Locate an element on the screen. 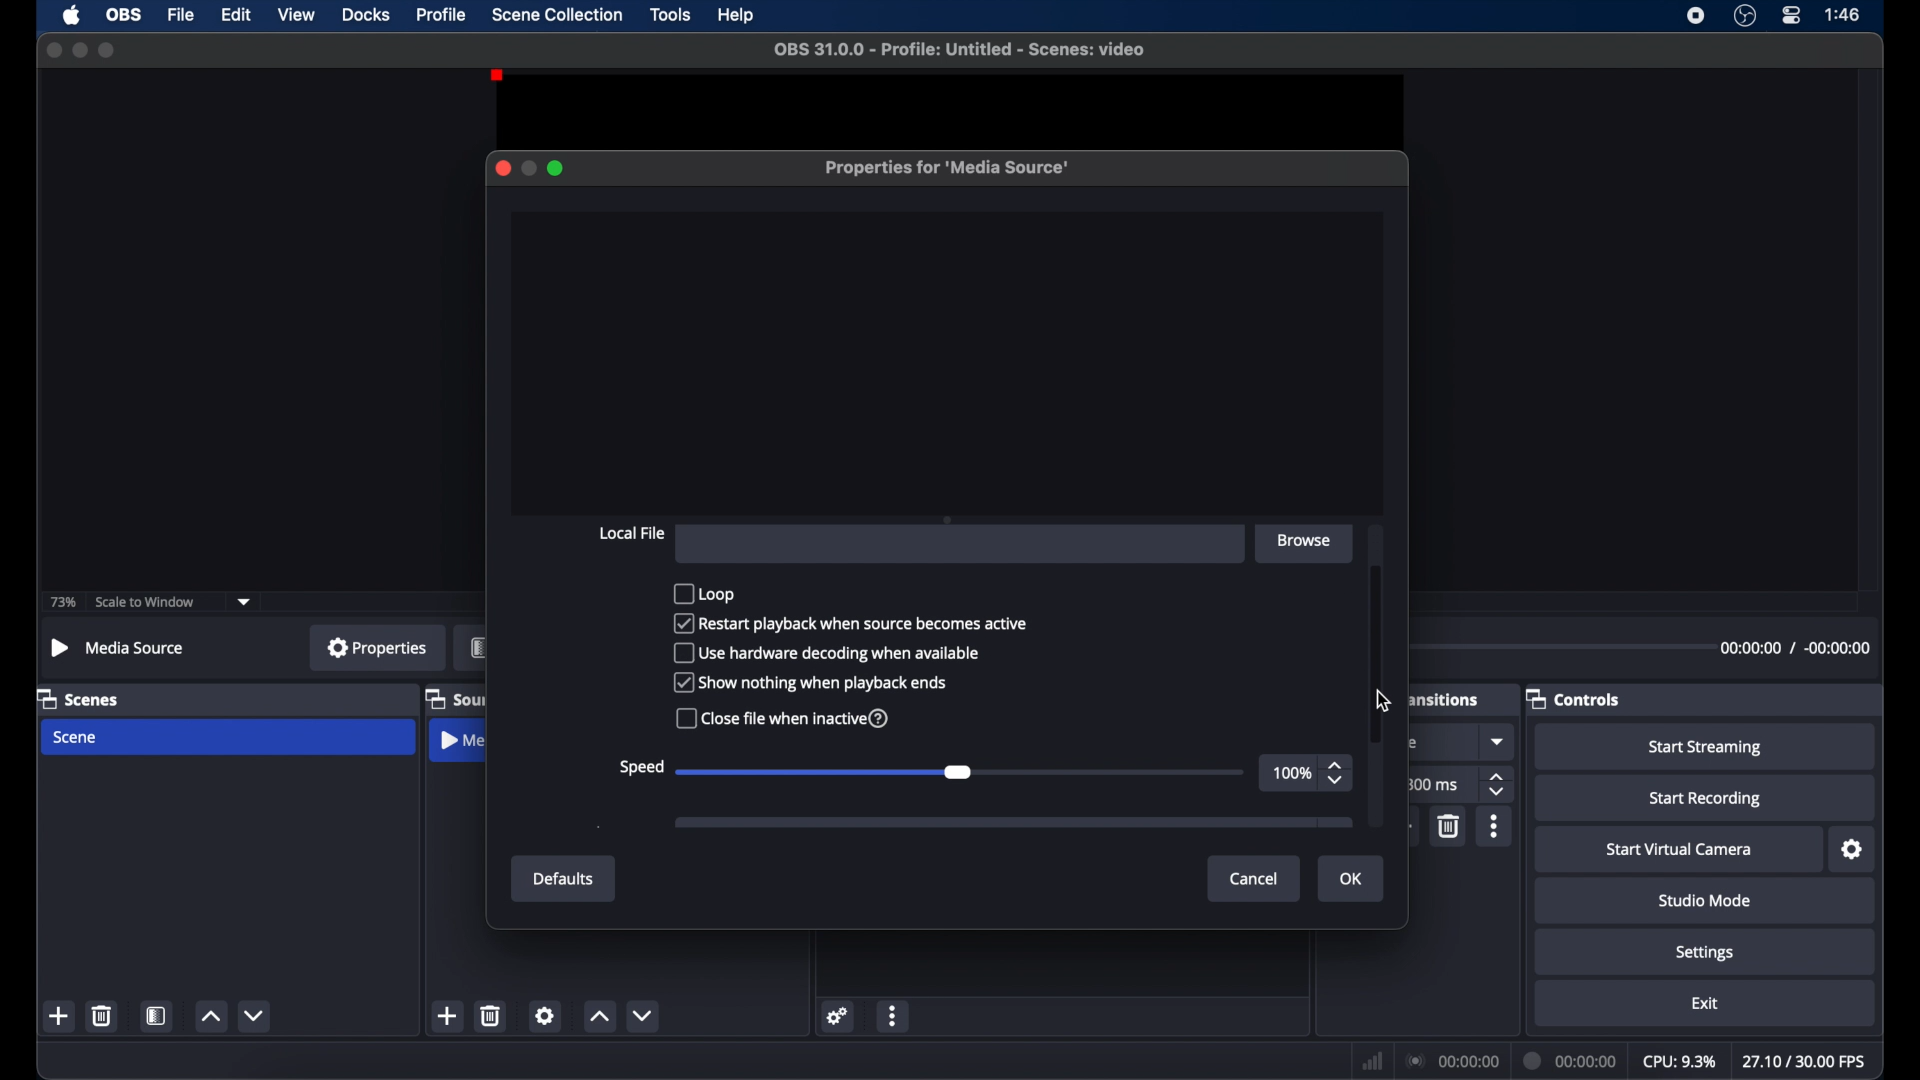 The width and height of the screenshot is (1920, 1080). time is located at coordinates (1844, 13).